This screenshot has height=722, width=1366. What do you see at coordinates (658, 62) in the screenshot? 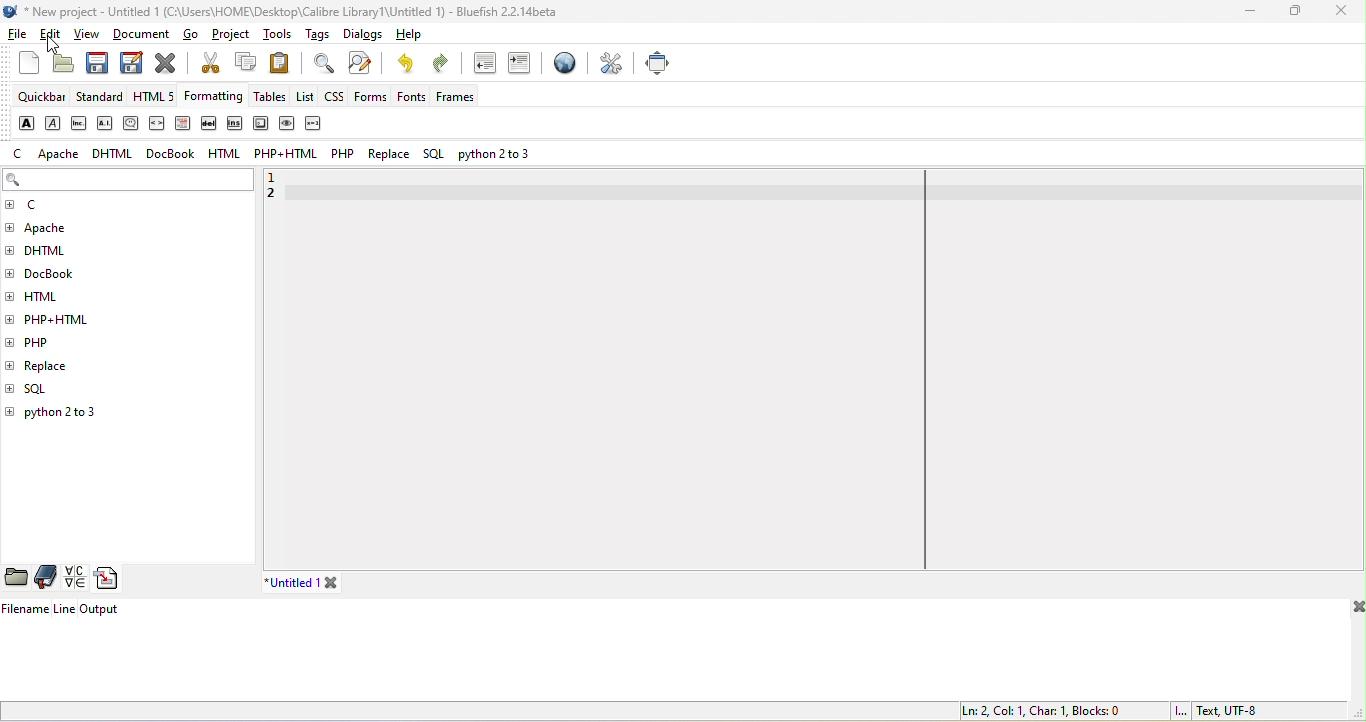
I see `full screen` at bounding box center [658, 62].